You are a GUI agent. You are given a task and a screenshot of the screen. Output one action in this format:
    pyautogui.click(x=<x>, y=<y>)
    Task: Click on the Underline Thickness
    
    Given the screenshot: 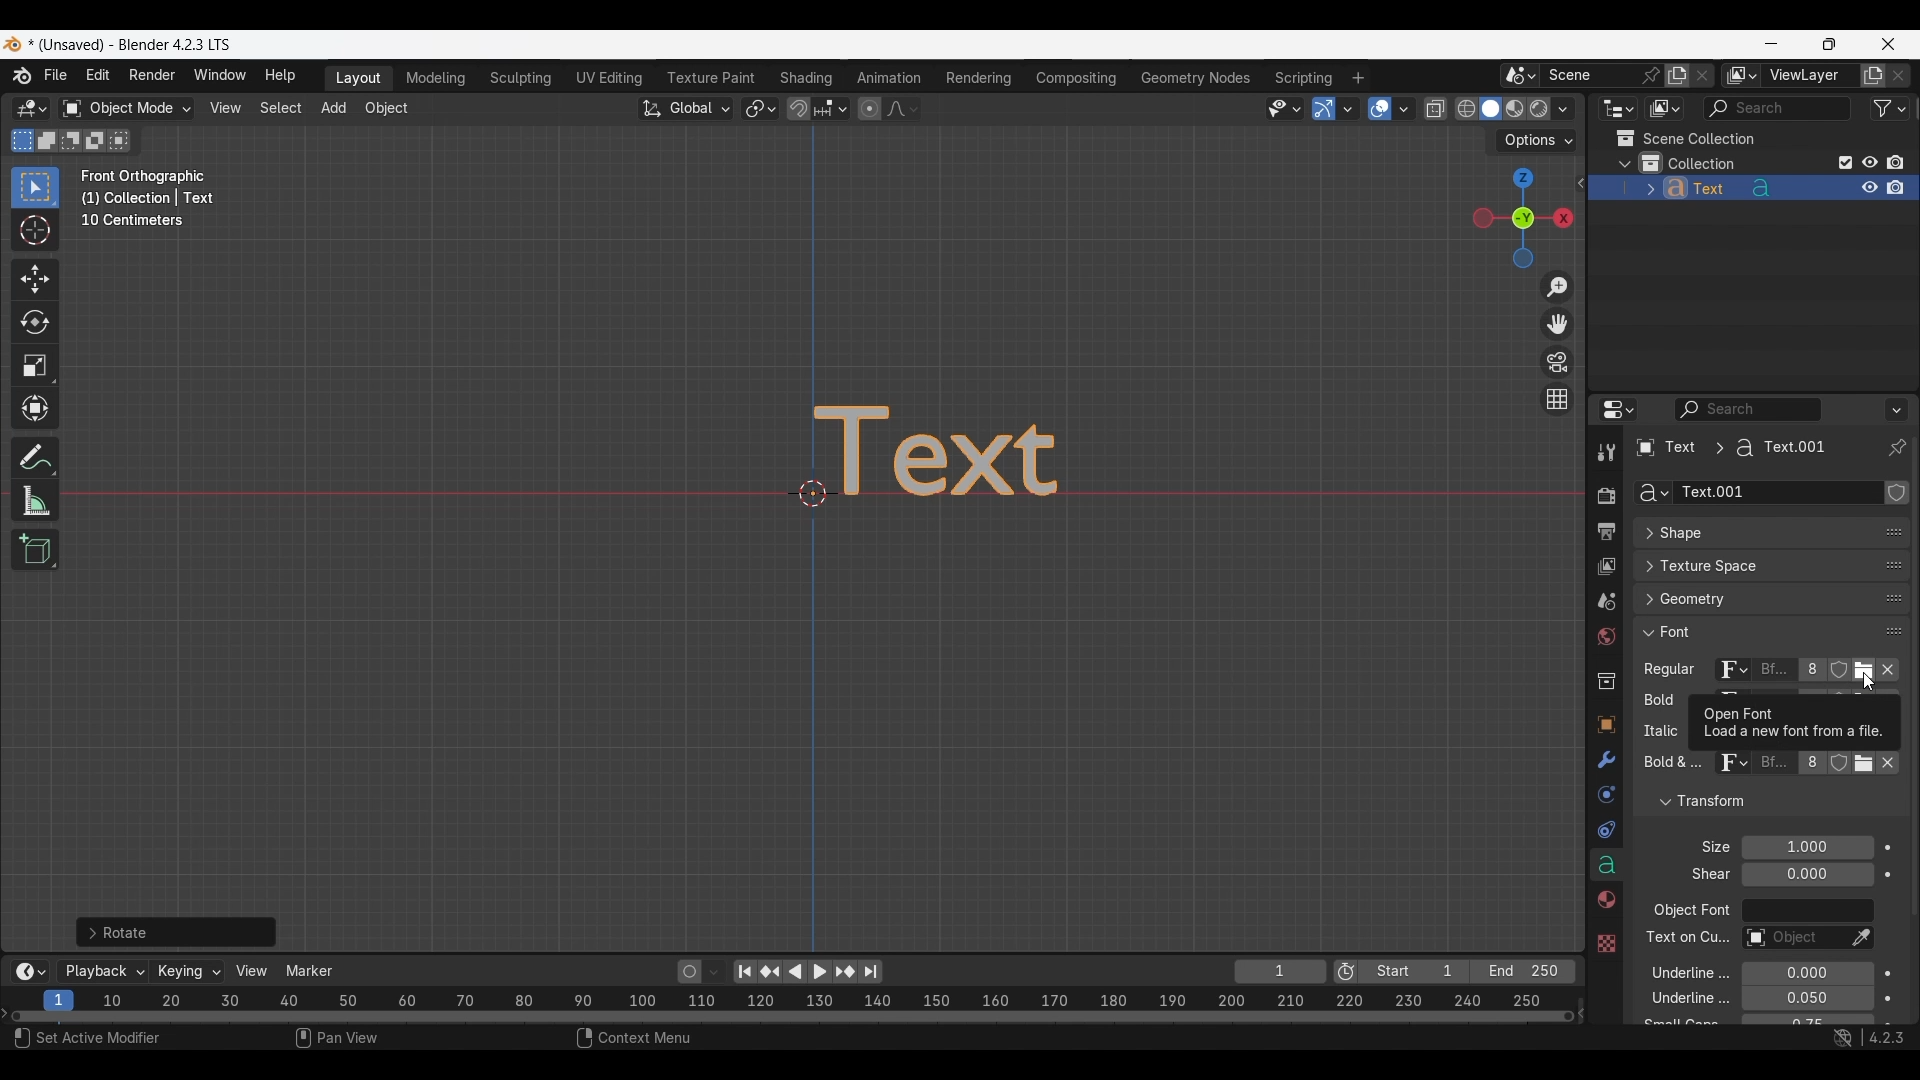 What is the action you would take?
    pyautogui.click(x=1807, y=999)
    